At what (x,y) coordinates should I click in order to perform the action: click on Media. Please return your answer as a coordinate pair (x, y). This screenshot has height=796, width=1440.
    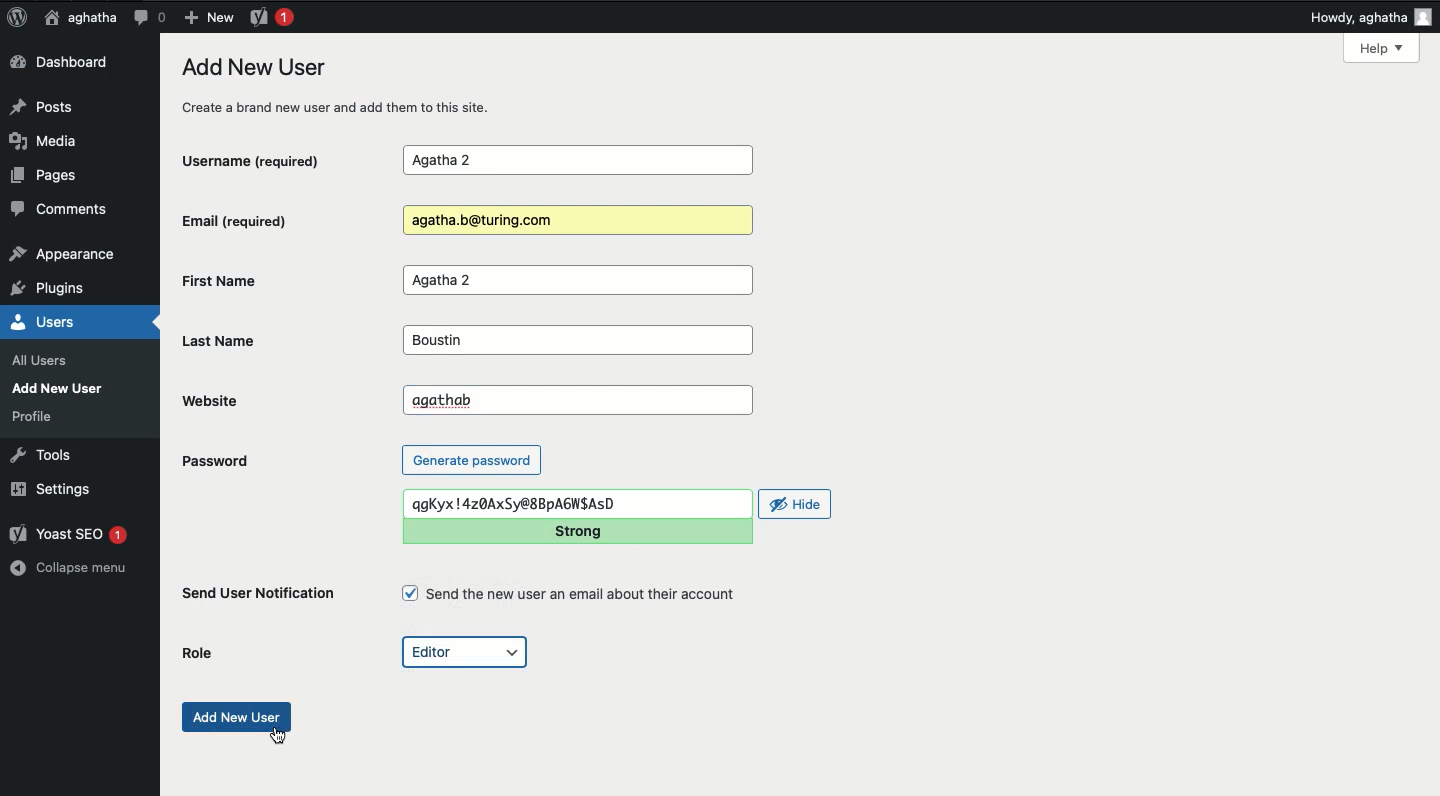
    Looking at the image, I should click on (50, 141).